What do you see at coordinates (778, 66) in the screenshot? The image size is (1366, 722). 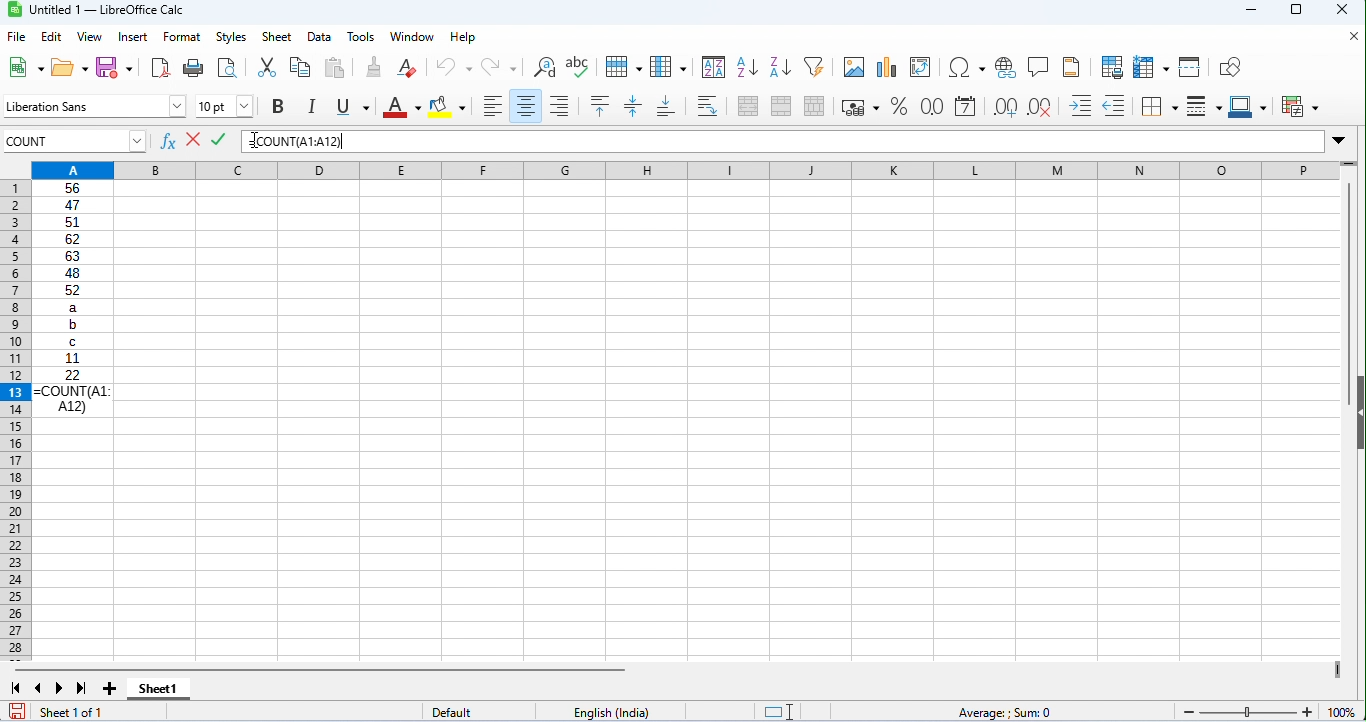 I see `sort descending` at bounding box center [778, 66].